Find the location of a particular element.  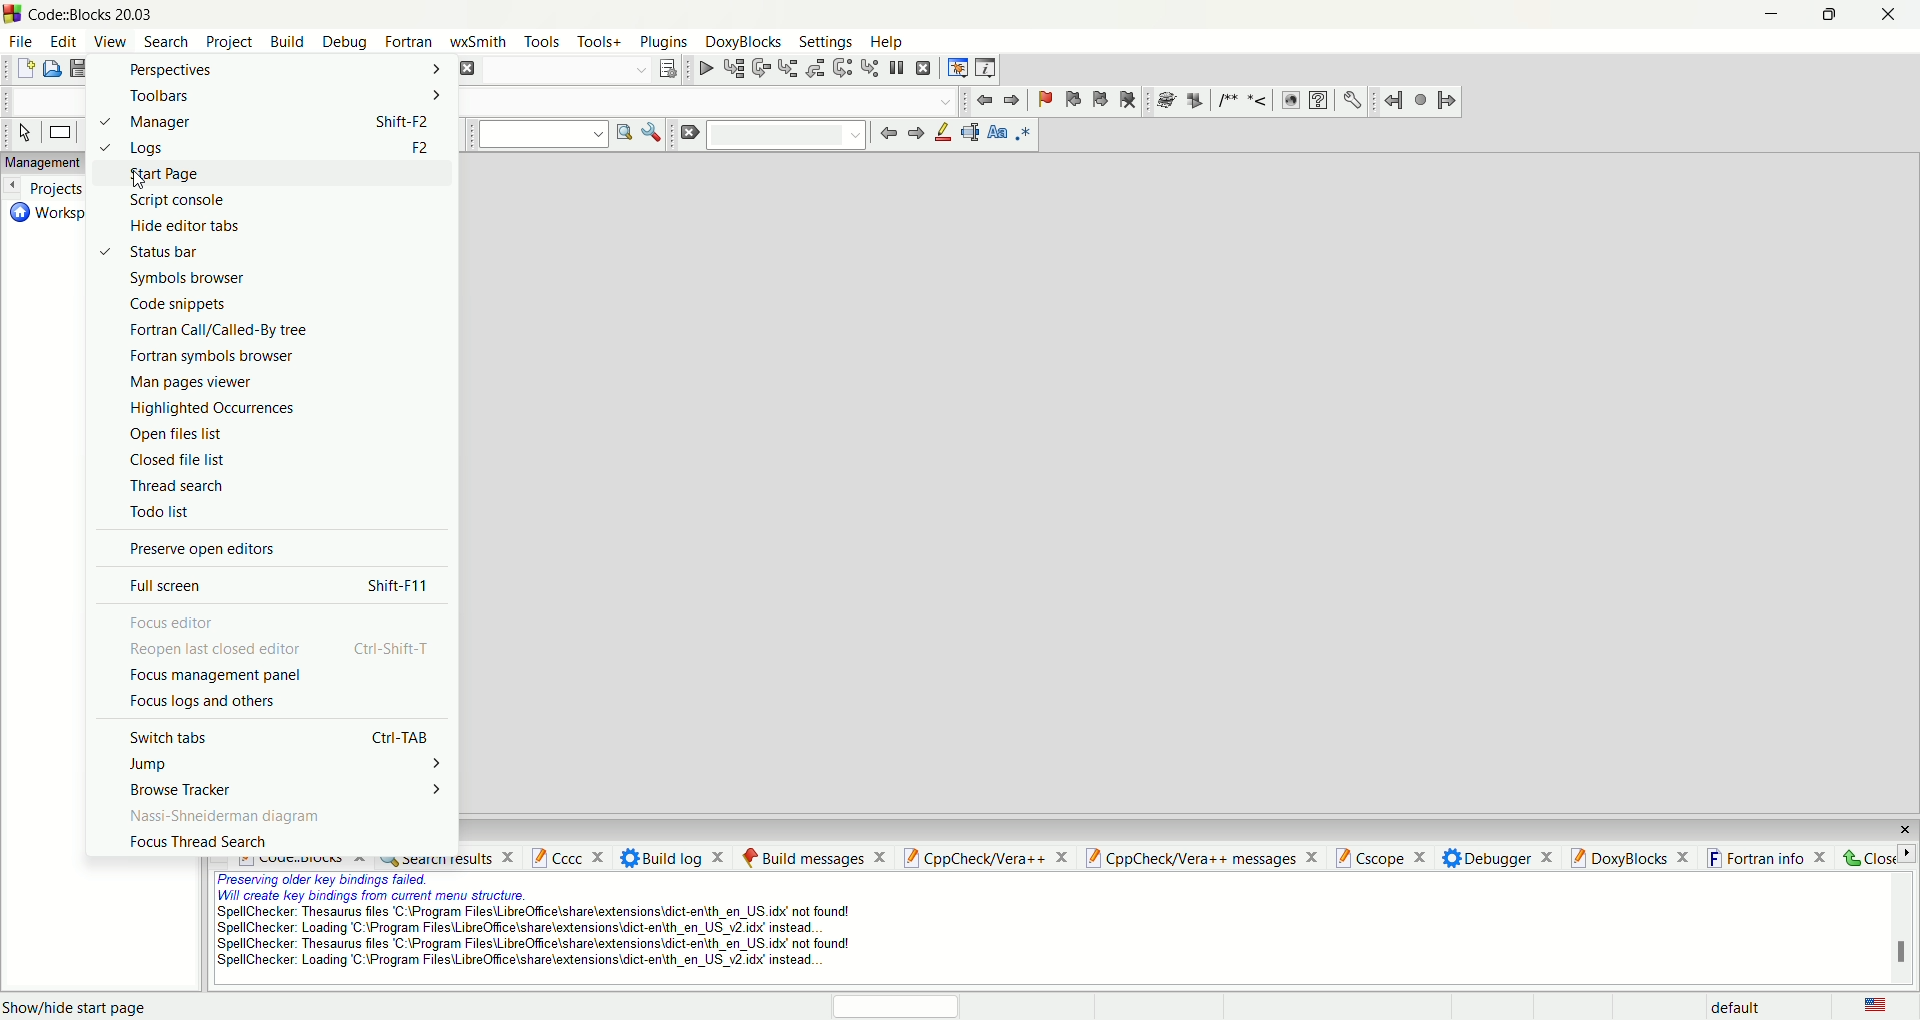

clear bookmark is located at coordinates (1126, 100).